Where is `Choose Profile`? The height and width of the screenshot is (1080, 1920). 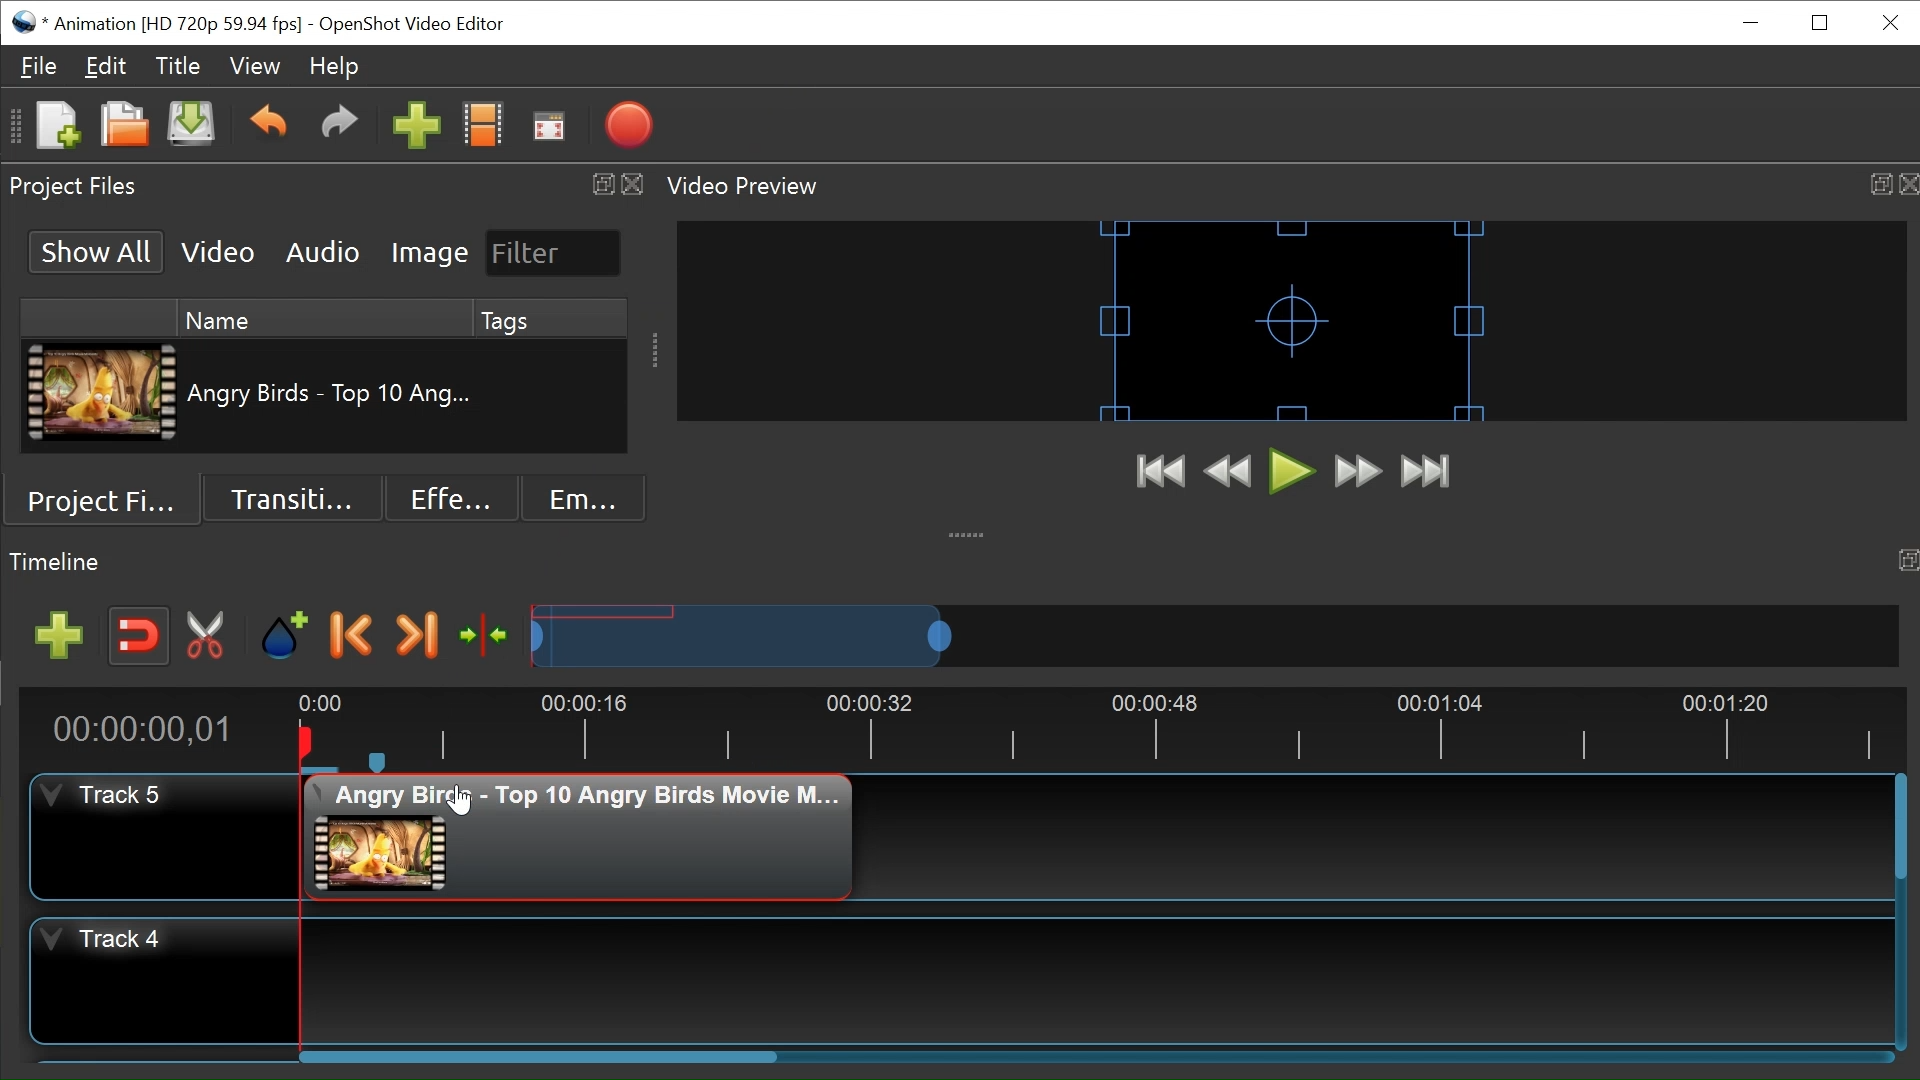 Choose Profile is located at coordinates (482, 129).